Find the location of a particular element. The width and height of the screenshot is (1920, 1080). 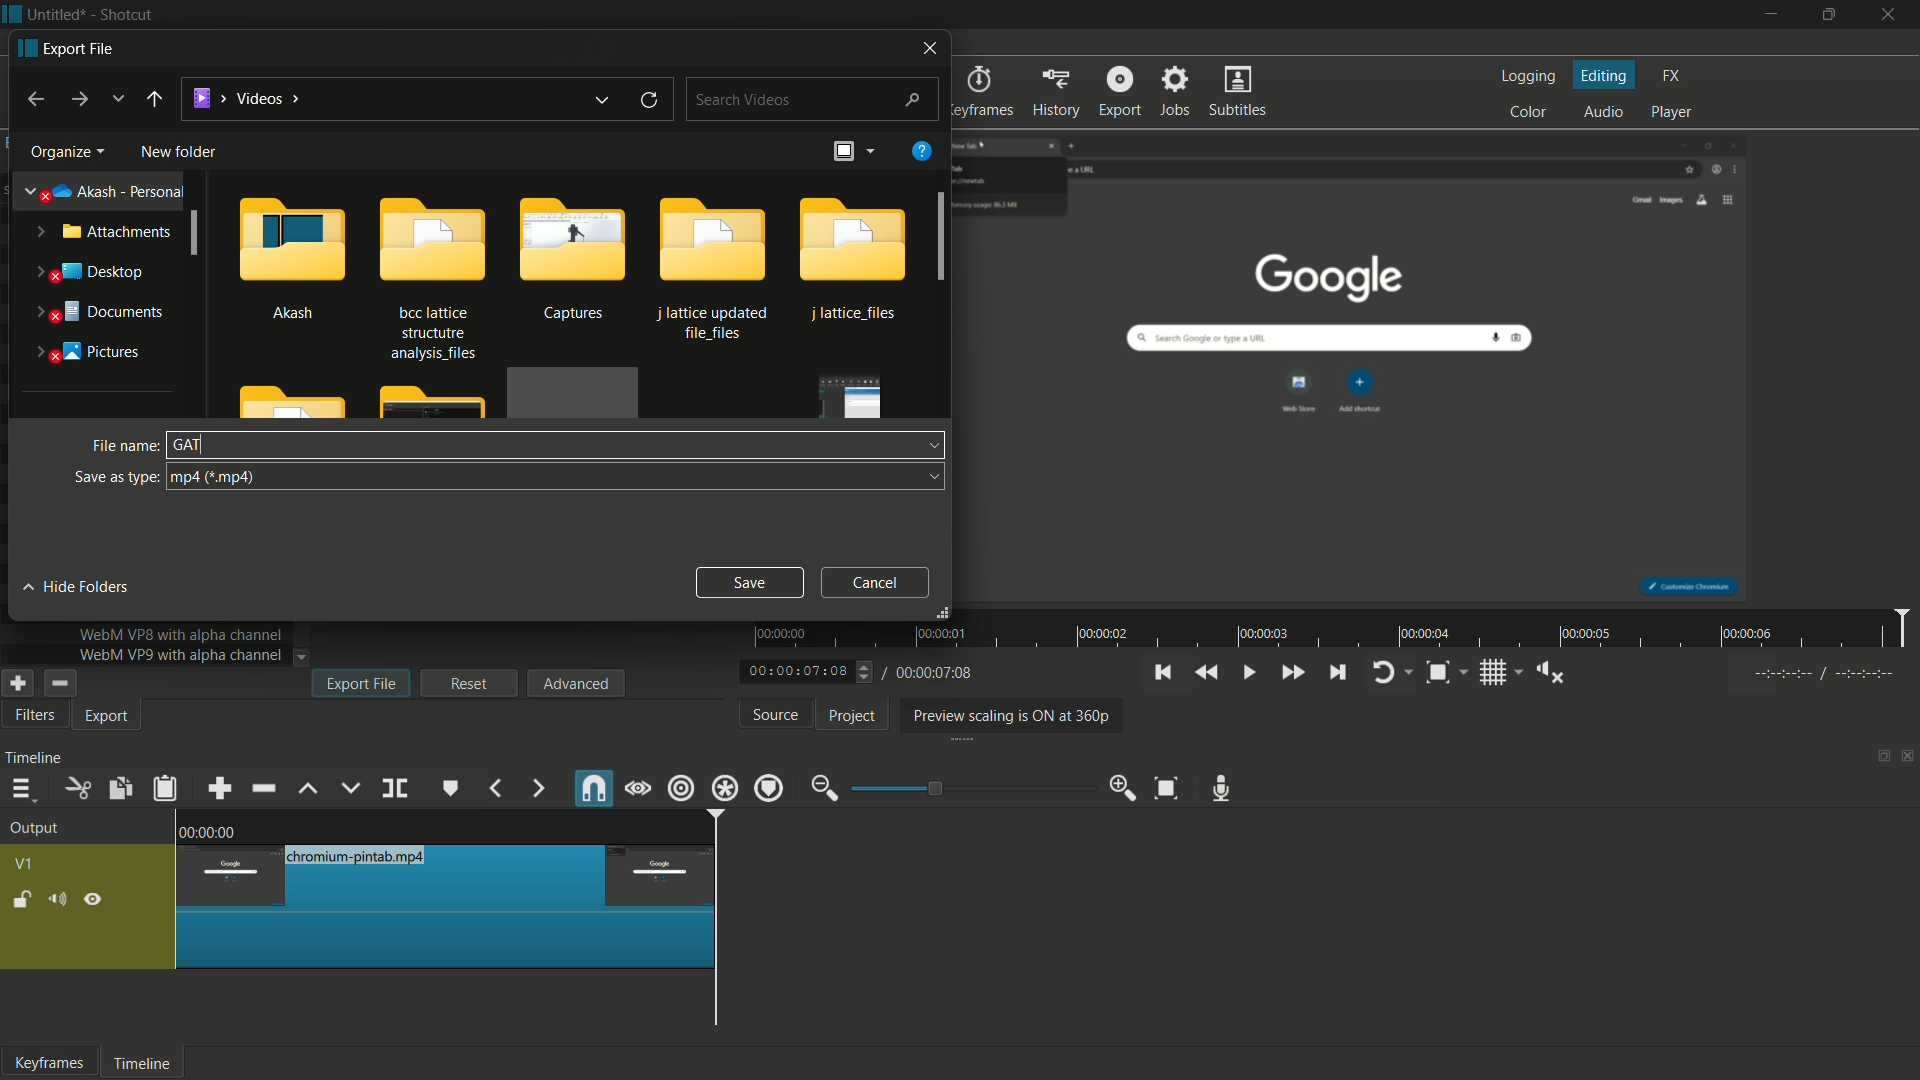

ripple is located at coordinates (680, 788).